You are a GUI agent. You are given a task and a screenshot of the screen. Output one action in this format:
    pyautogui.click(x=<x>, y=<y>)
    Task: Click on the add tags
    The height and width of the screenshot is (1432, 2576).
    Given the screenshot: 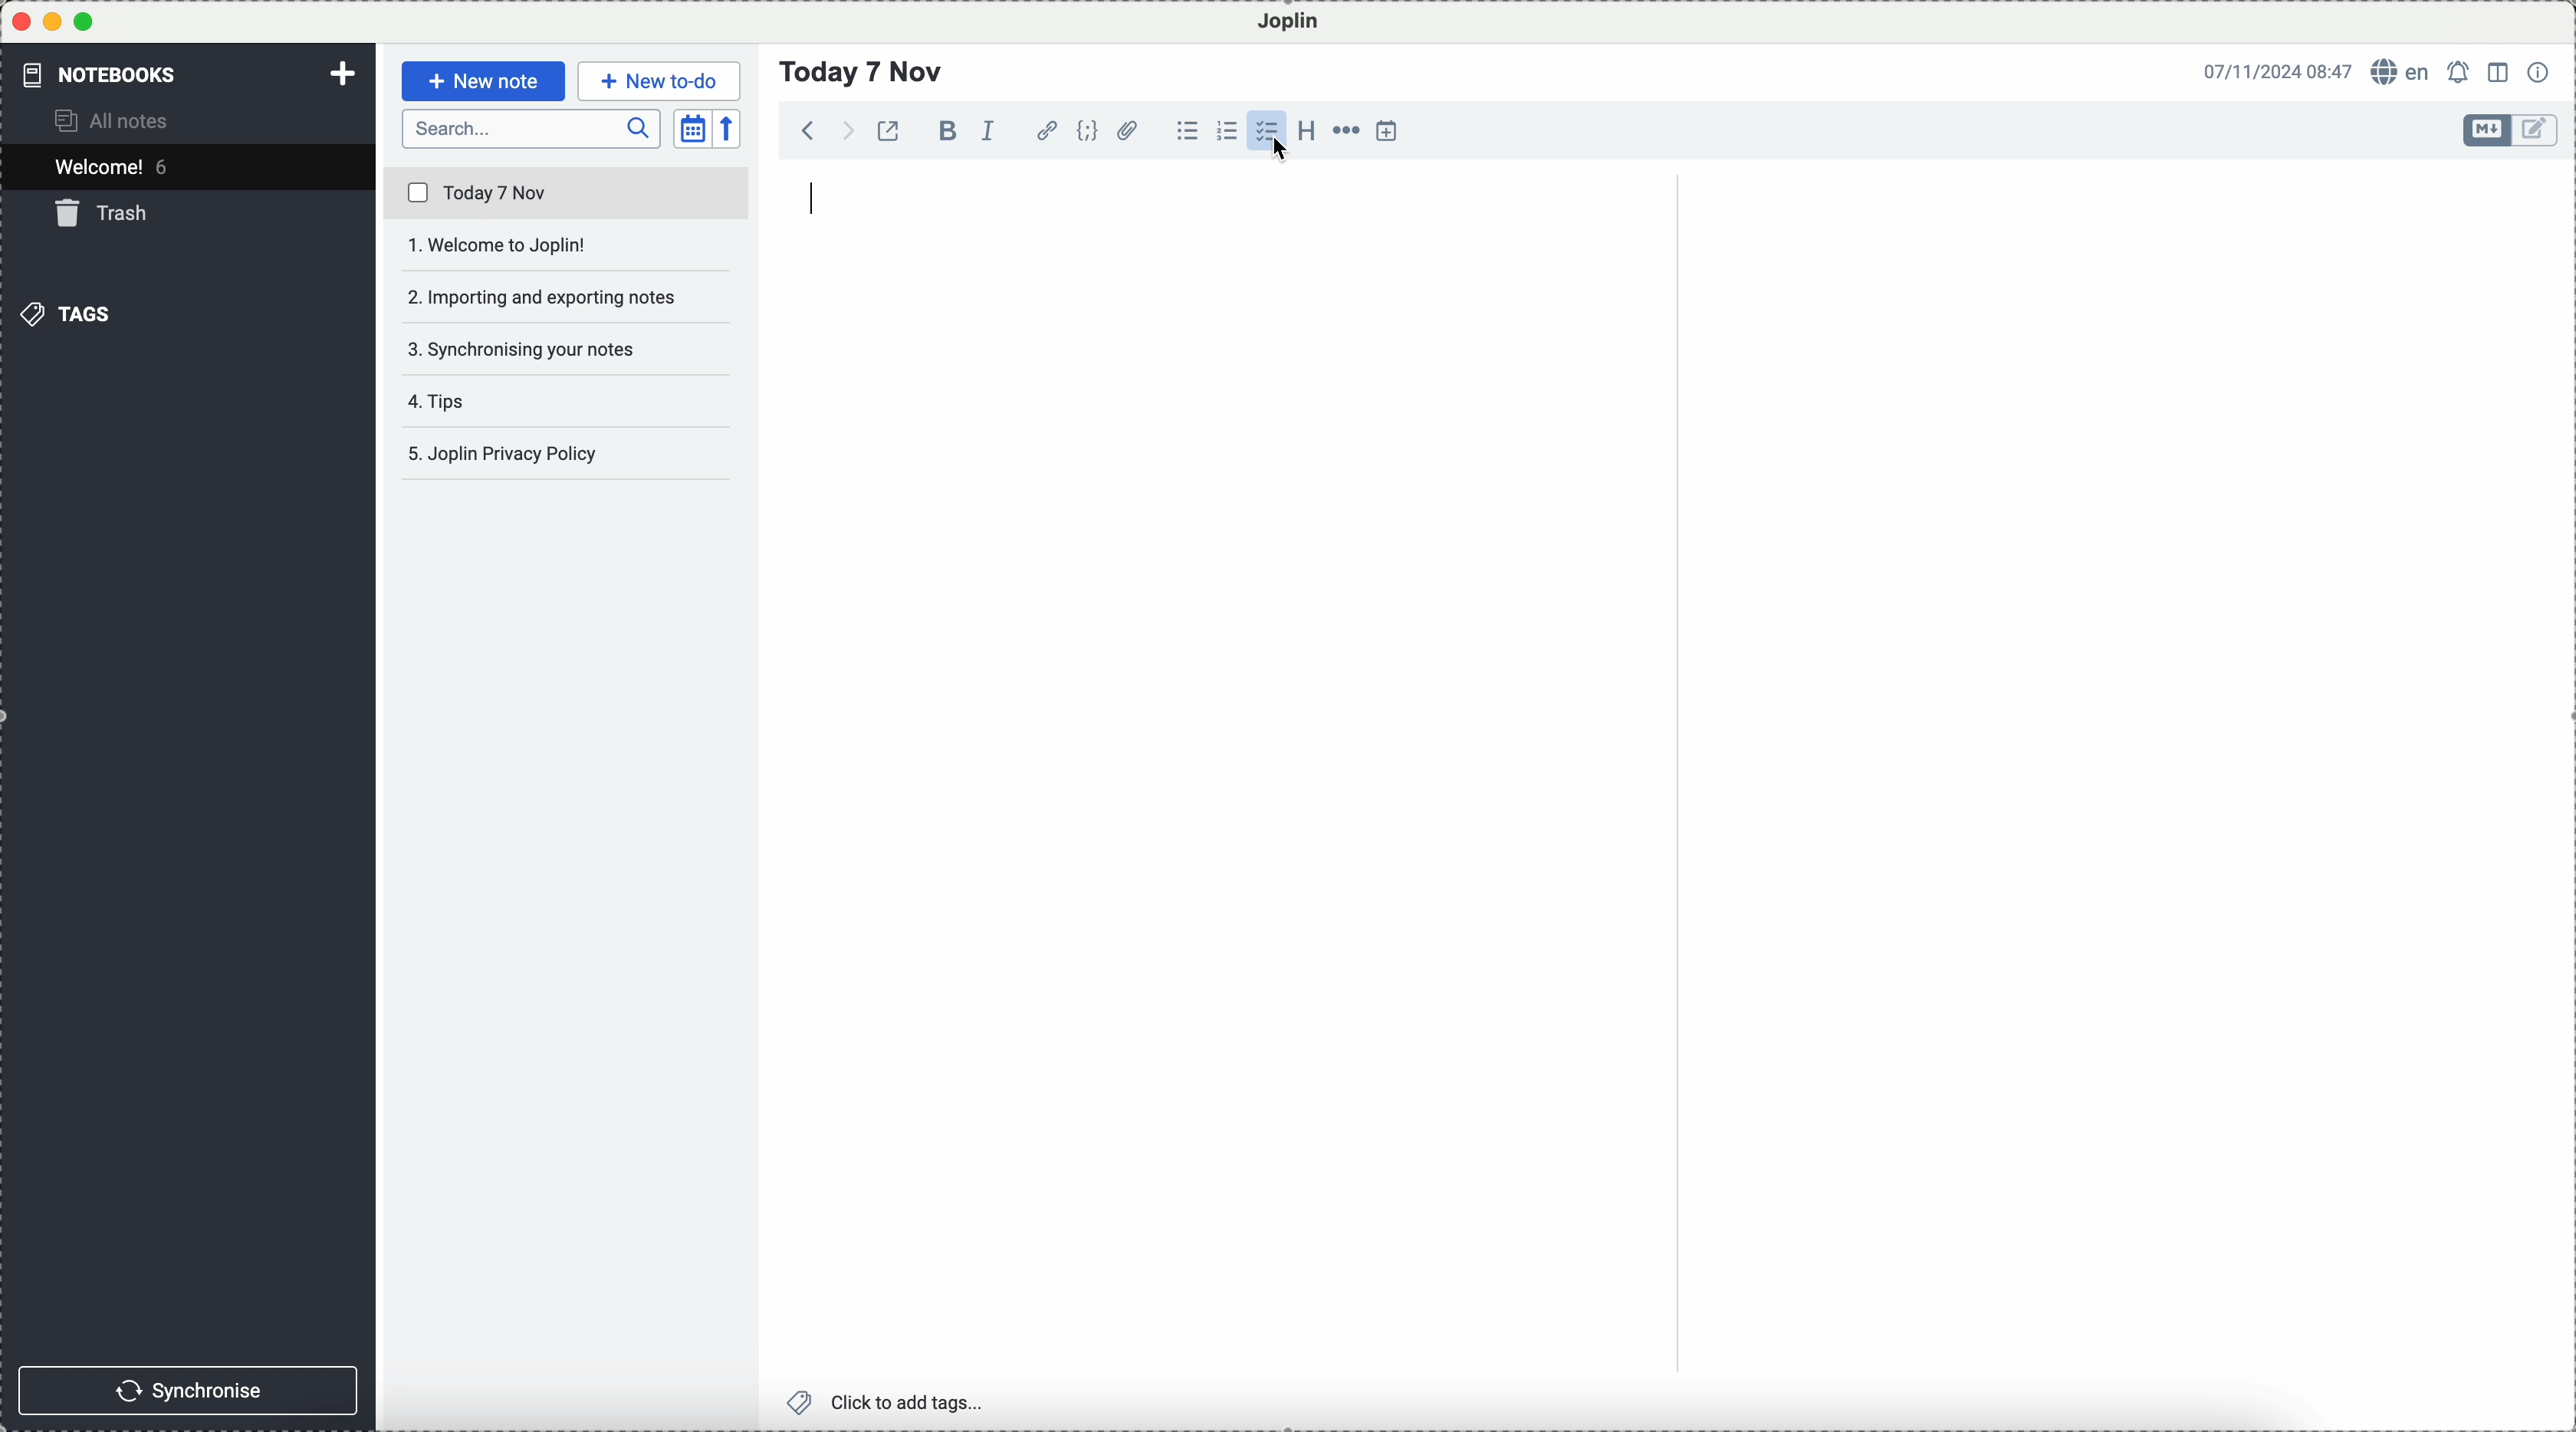 What is the action you would take?
    pyautogui.click(x=889, y=1403)
    